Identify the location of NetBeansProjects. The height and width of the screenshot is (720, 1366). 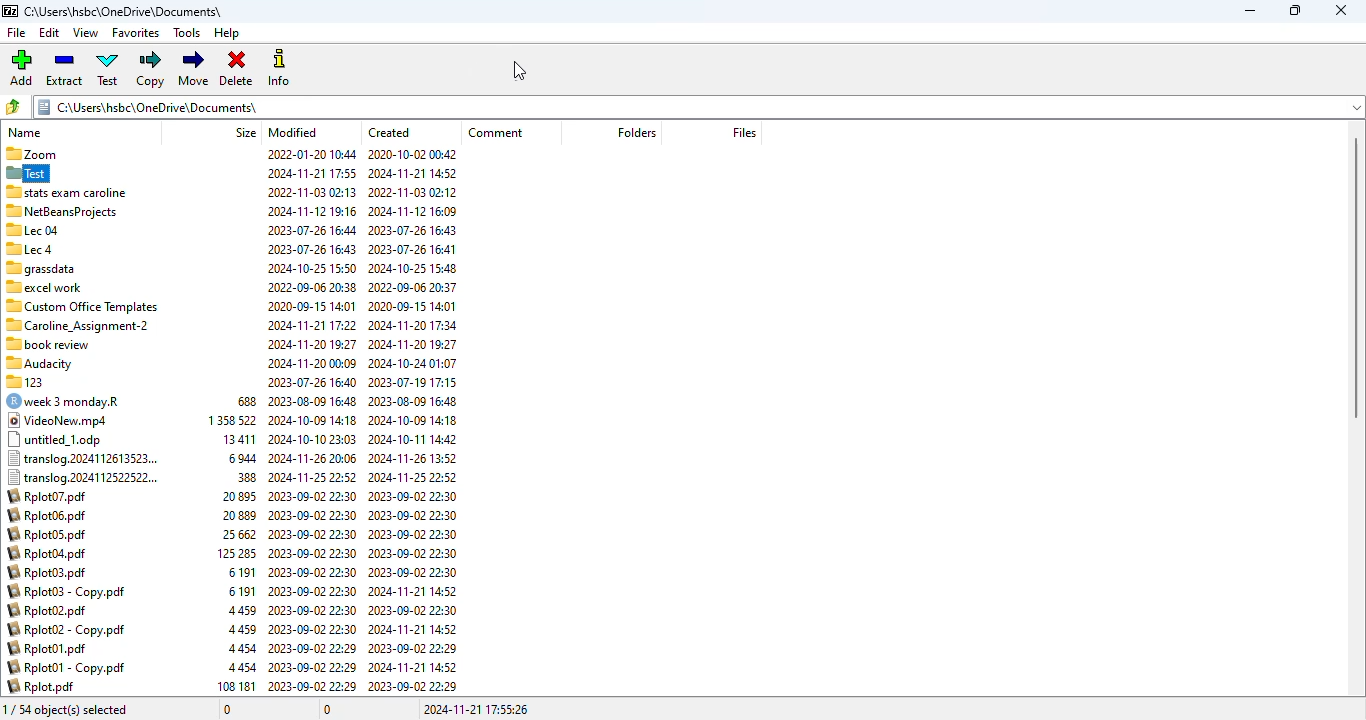
(62, 211).